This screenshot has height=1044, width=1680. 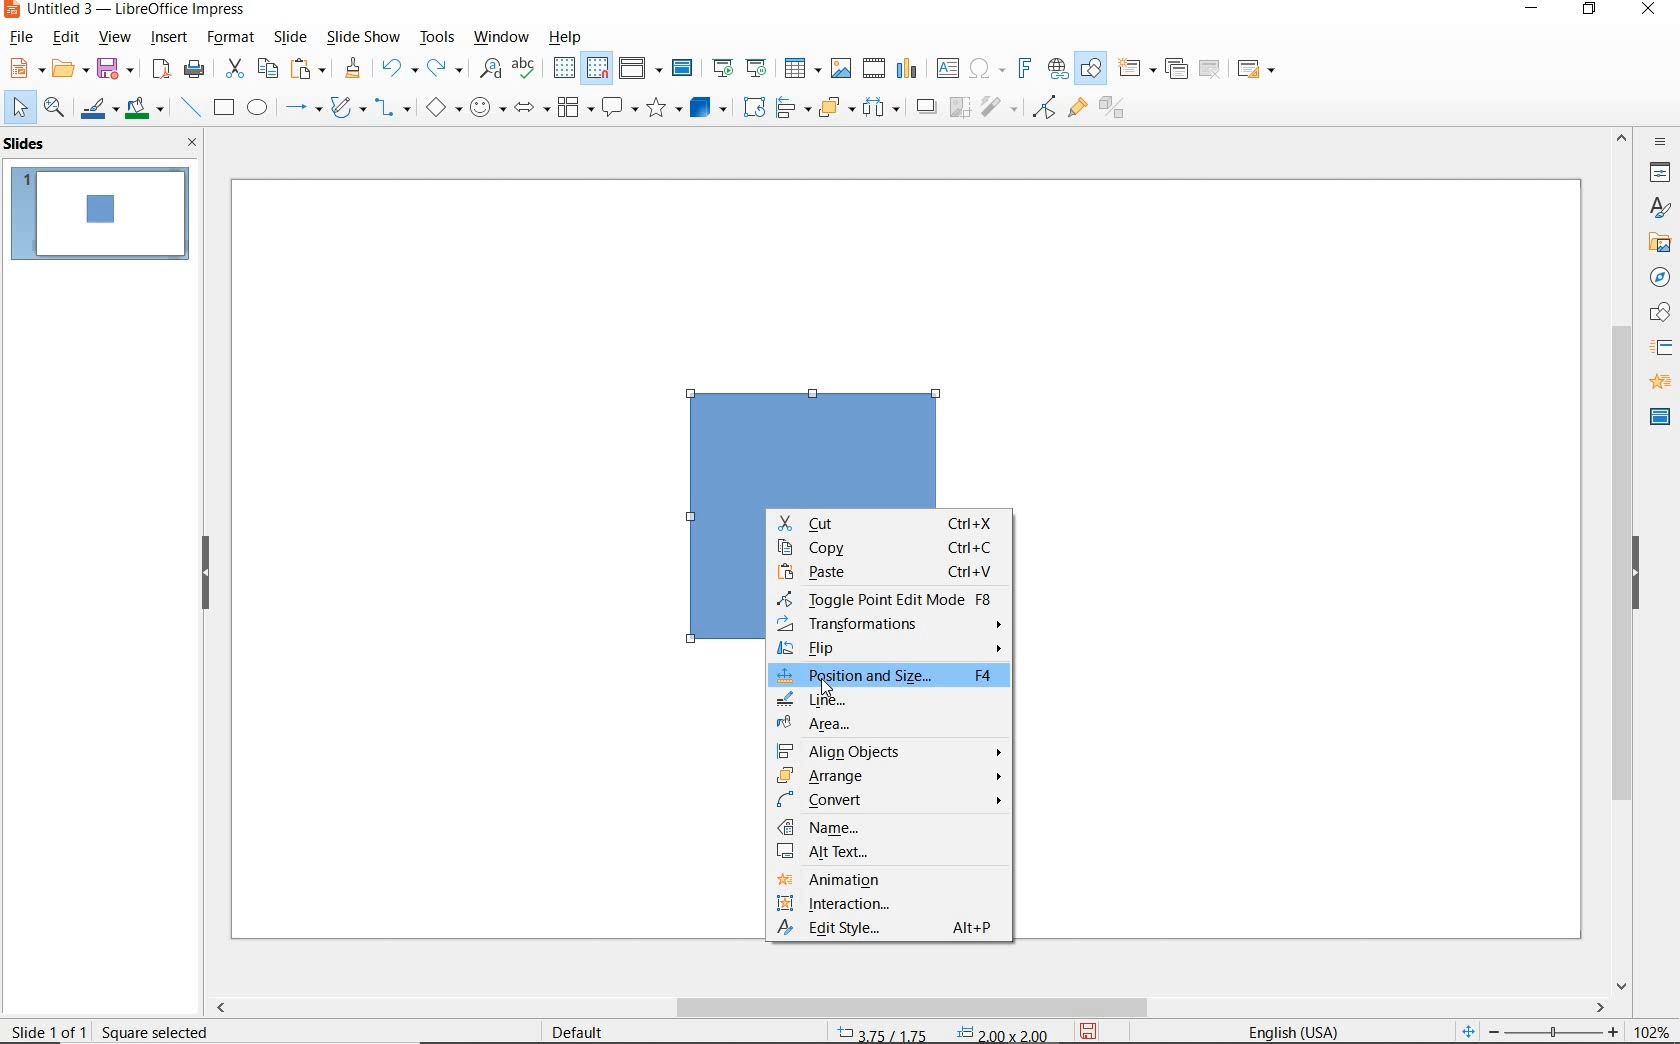 What do you see at coordinates (258, 107) in the screenshot?
I see `ellipse` at bounding box center [258, 107].